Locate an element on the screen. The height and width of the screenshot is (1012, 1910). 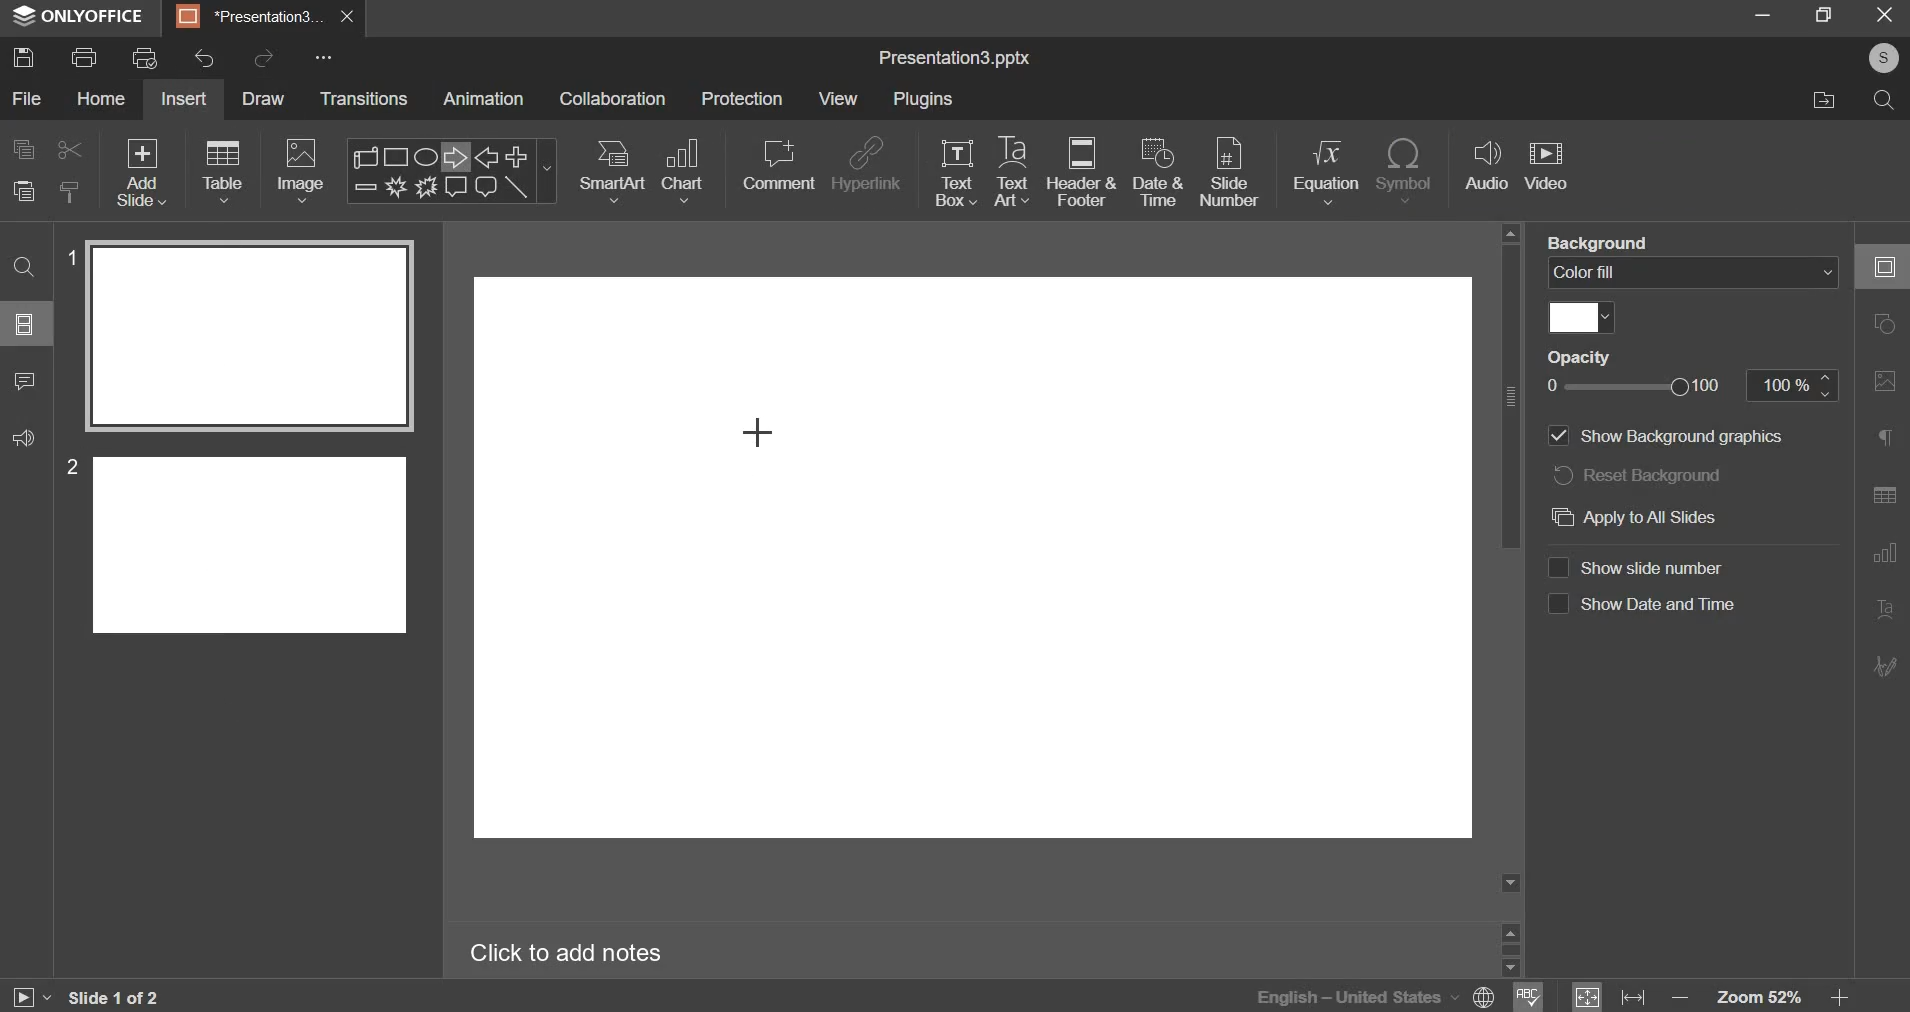
Presentation3 is located at coordinates (246, 20).